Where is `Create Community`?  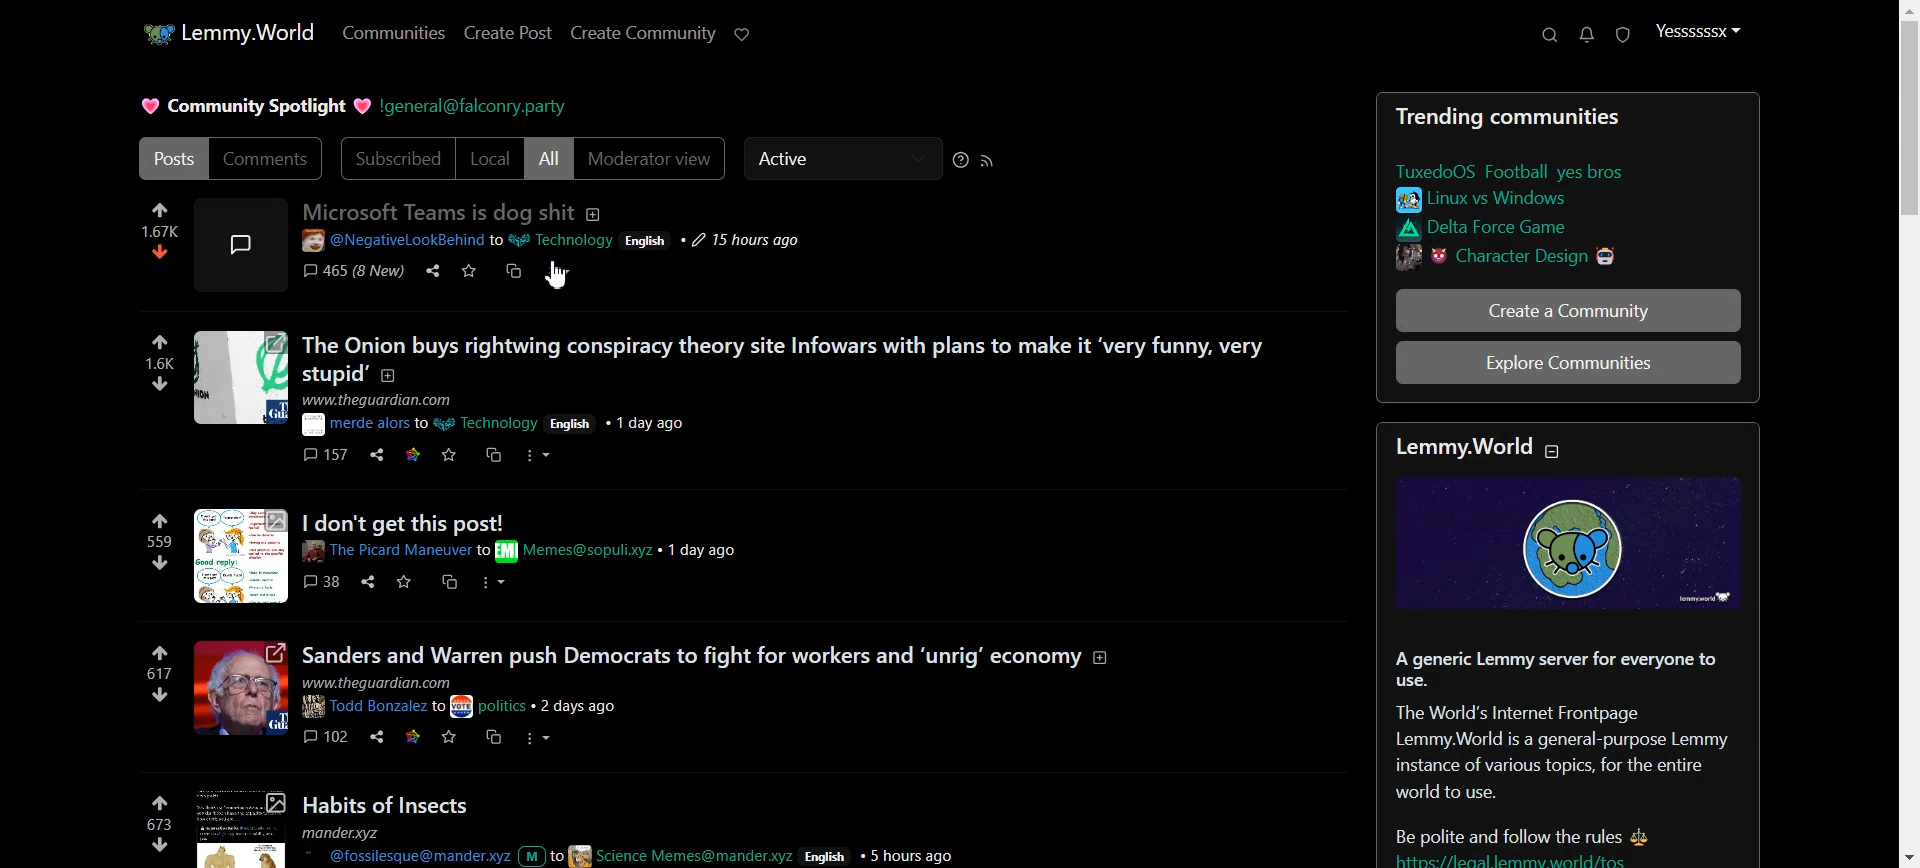 Create Community is located at coordinates (643, 33).